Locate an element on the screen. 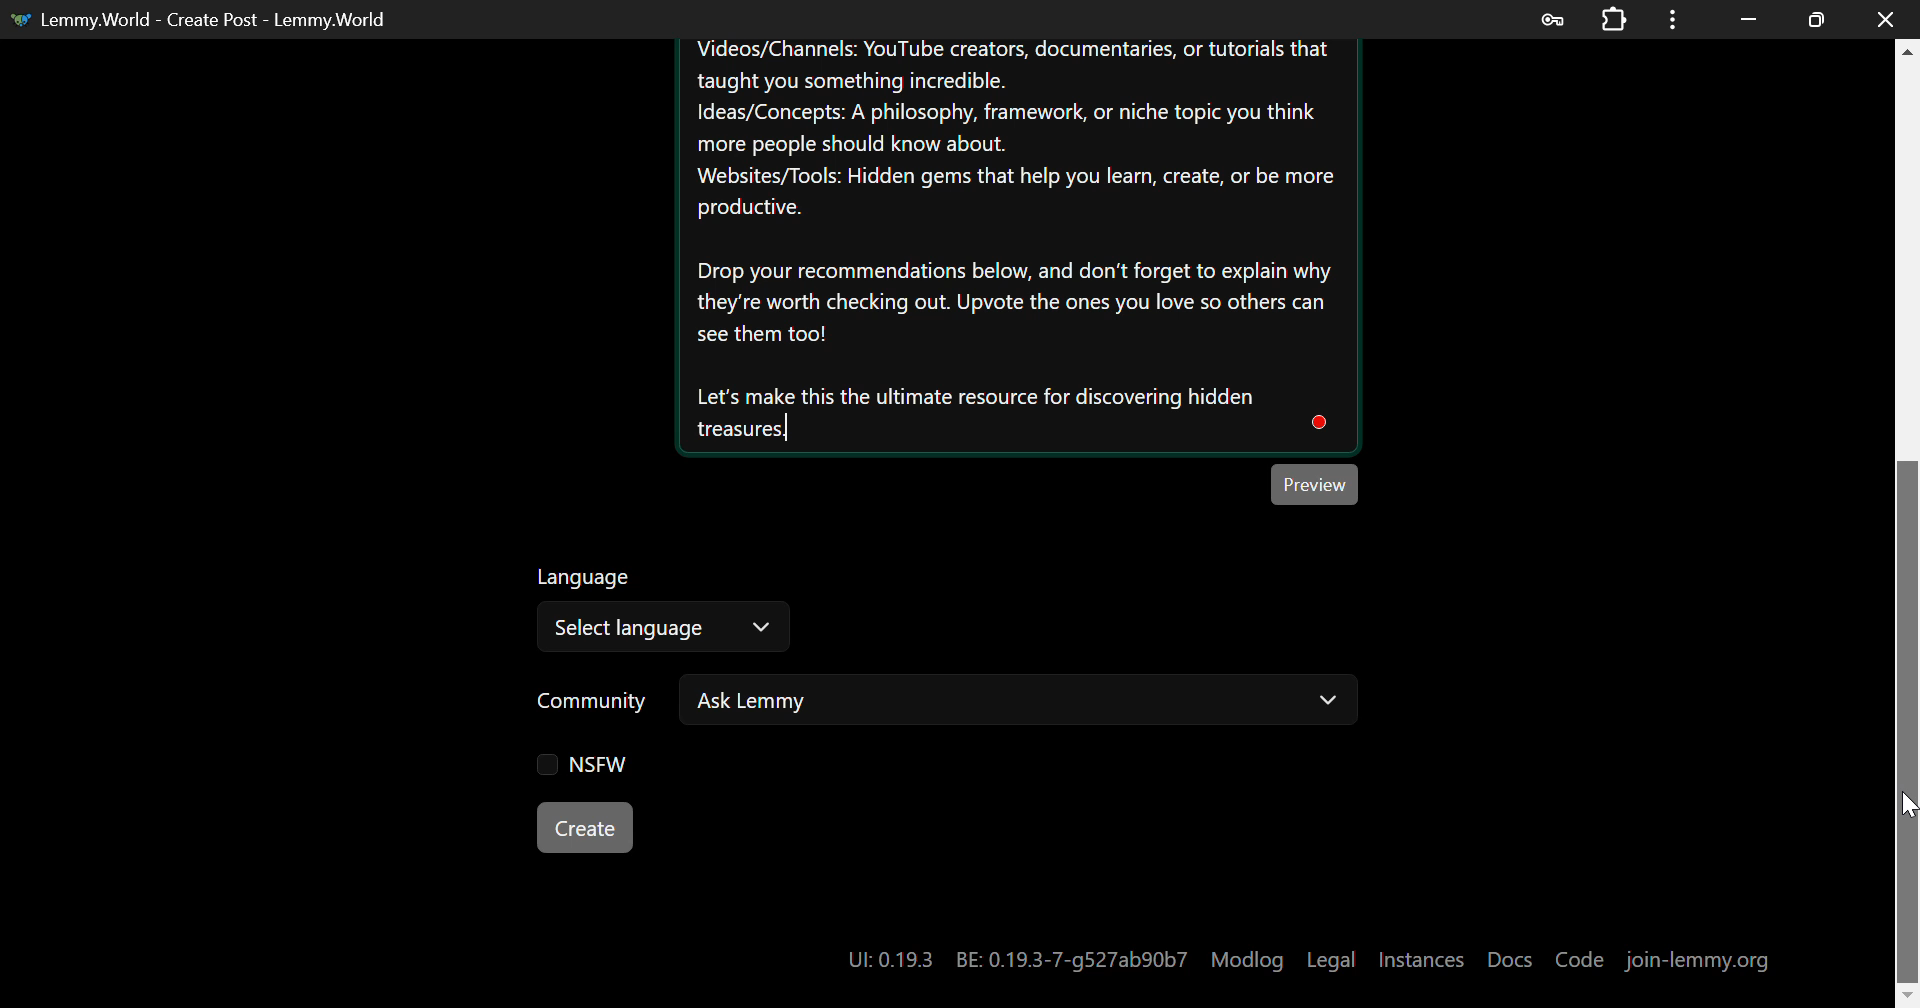  Underrated Recommendations Post is located at coordinates (1015, 246).